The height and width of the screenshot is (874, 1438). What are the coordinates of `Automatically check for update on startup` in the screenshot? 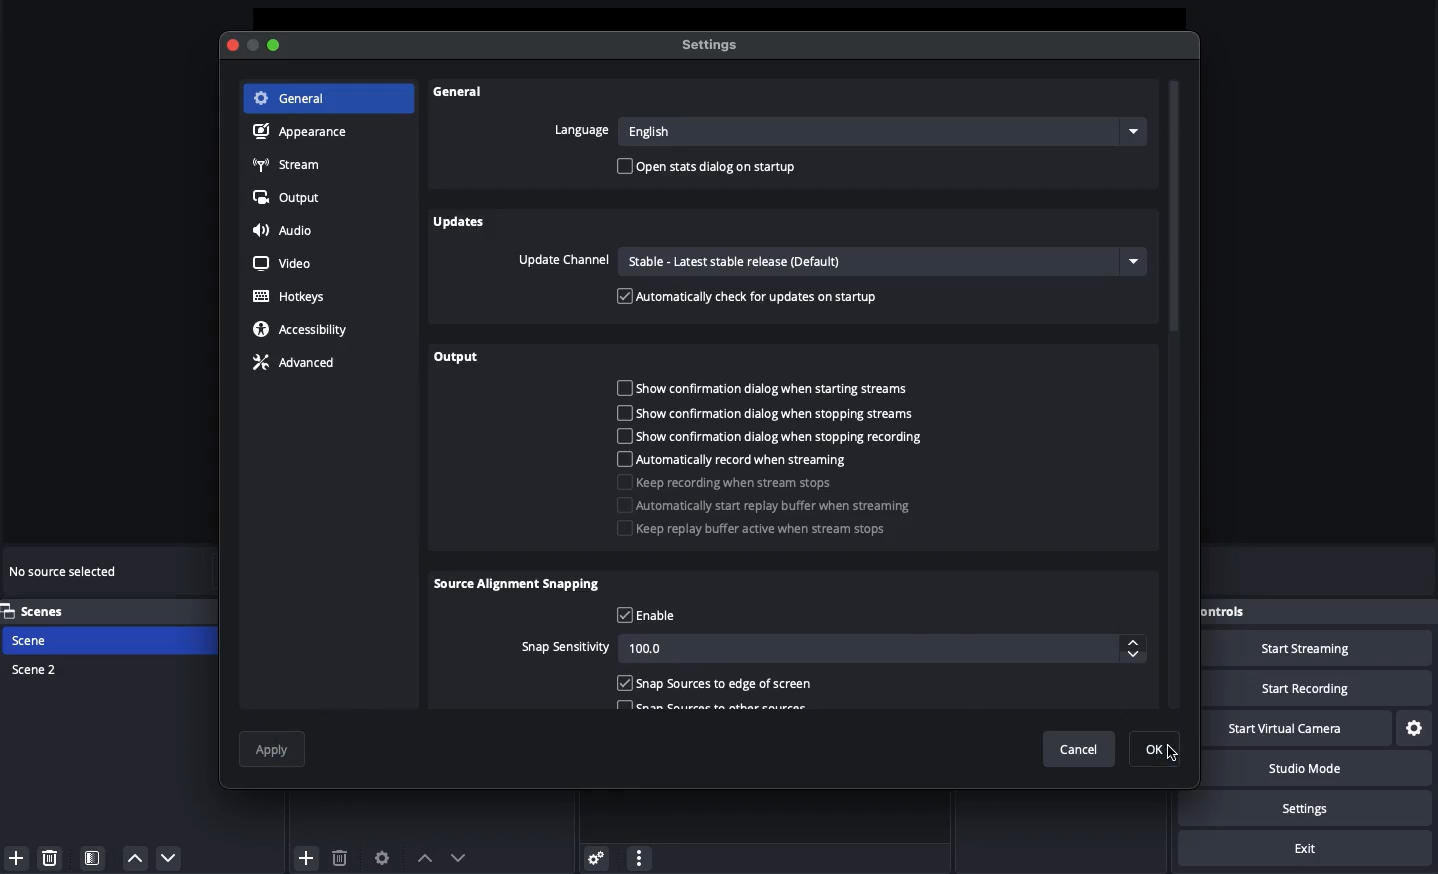 It's located at (750, 296).